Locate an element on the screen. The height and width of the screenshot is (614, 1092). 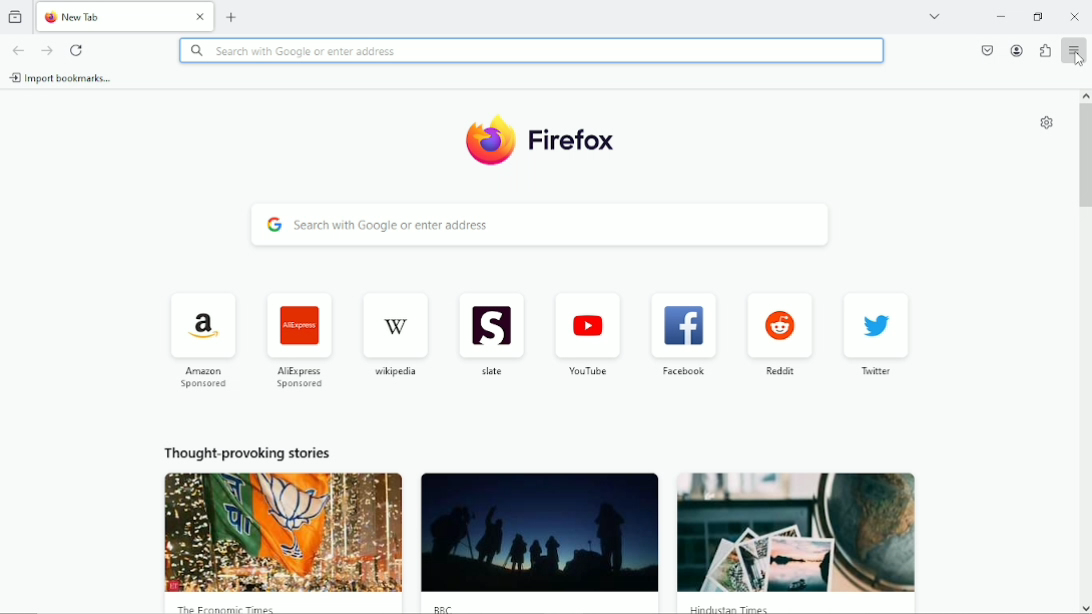
Search with google or enter address is located at coordinates (532, 51).